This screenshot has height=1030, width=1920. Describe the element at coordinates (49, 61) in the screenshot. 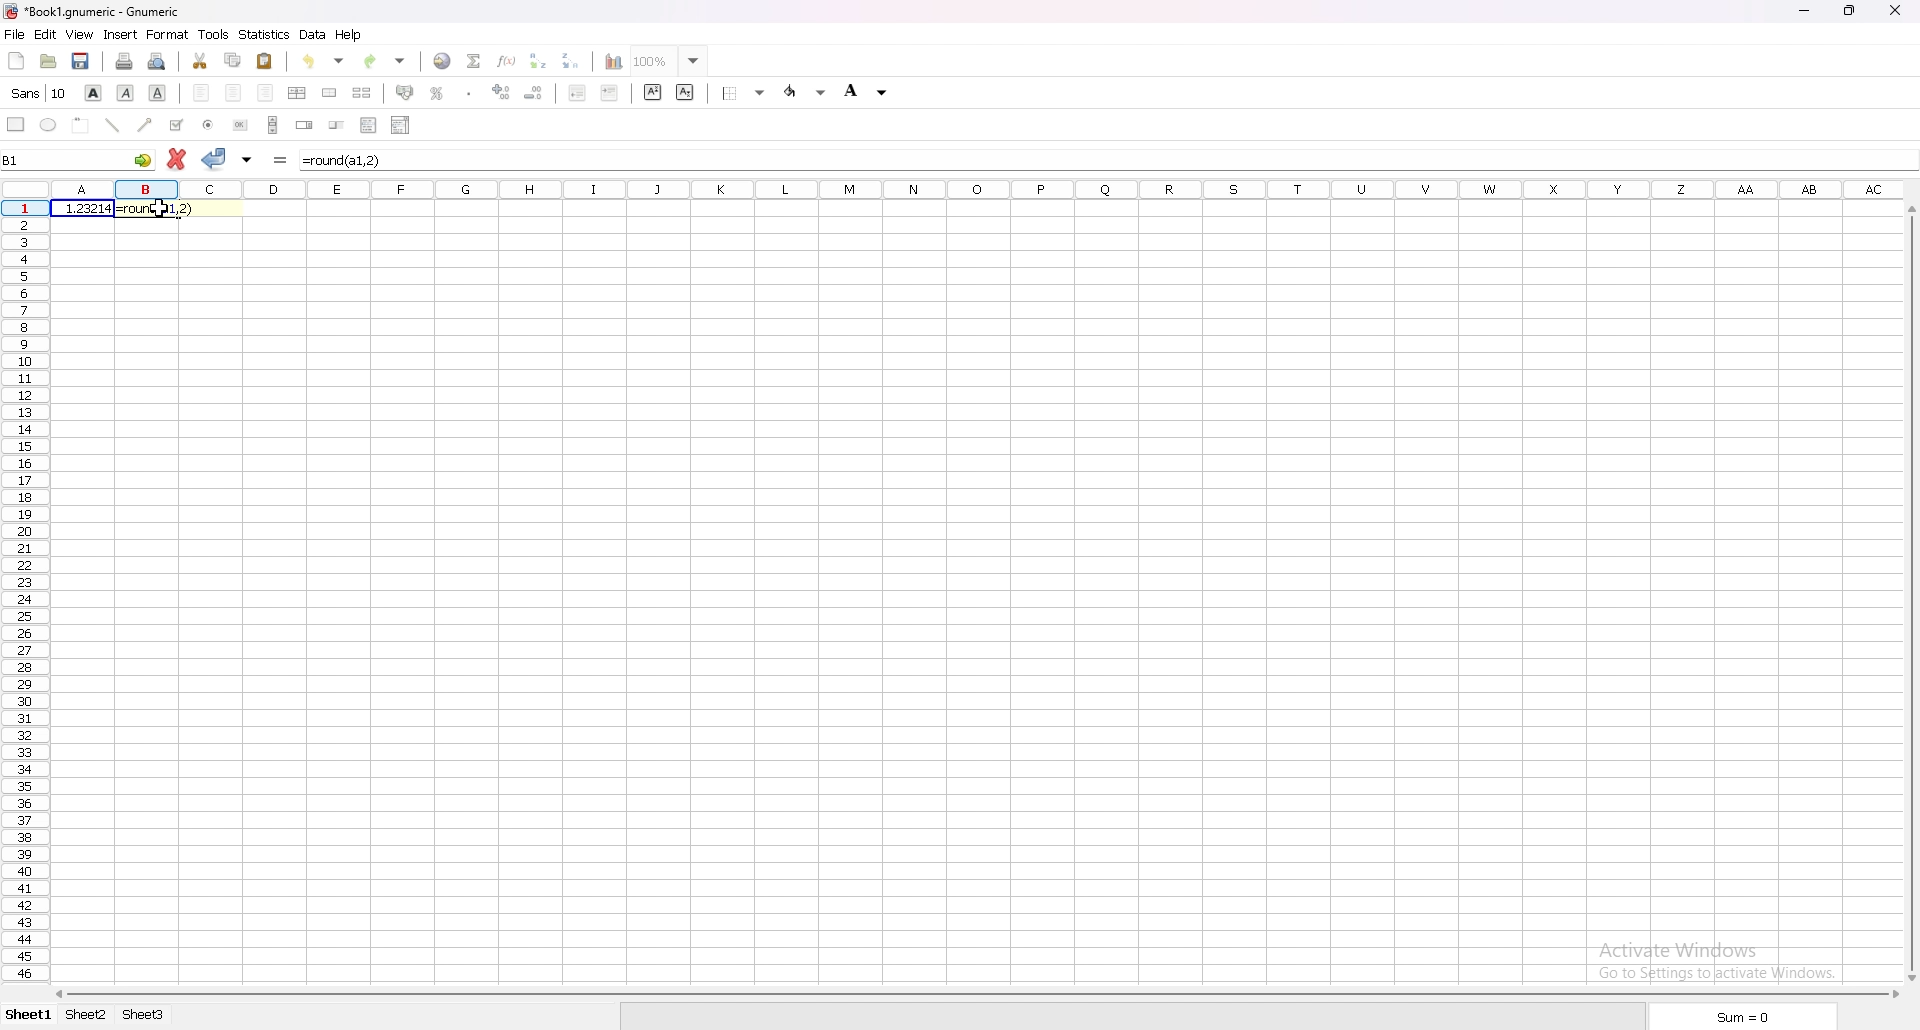

I see `open` at that location.